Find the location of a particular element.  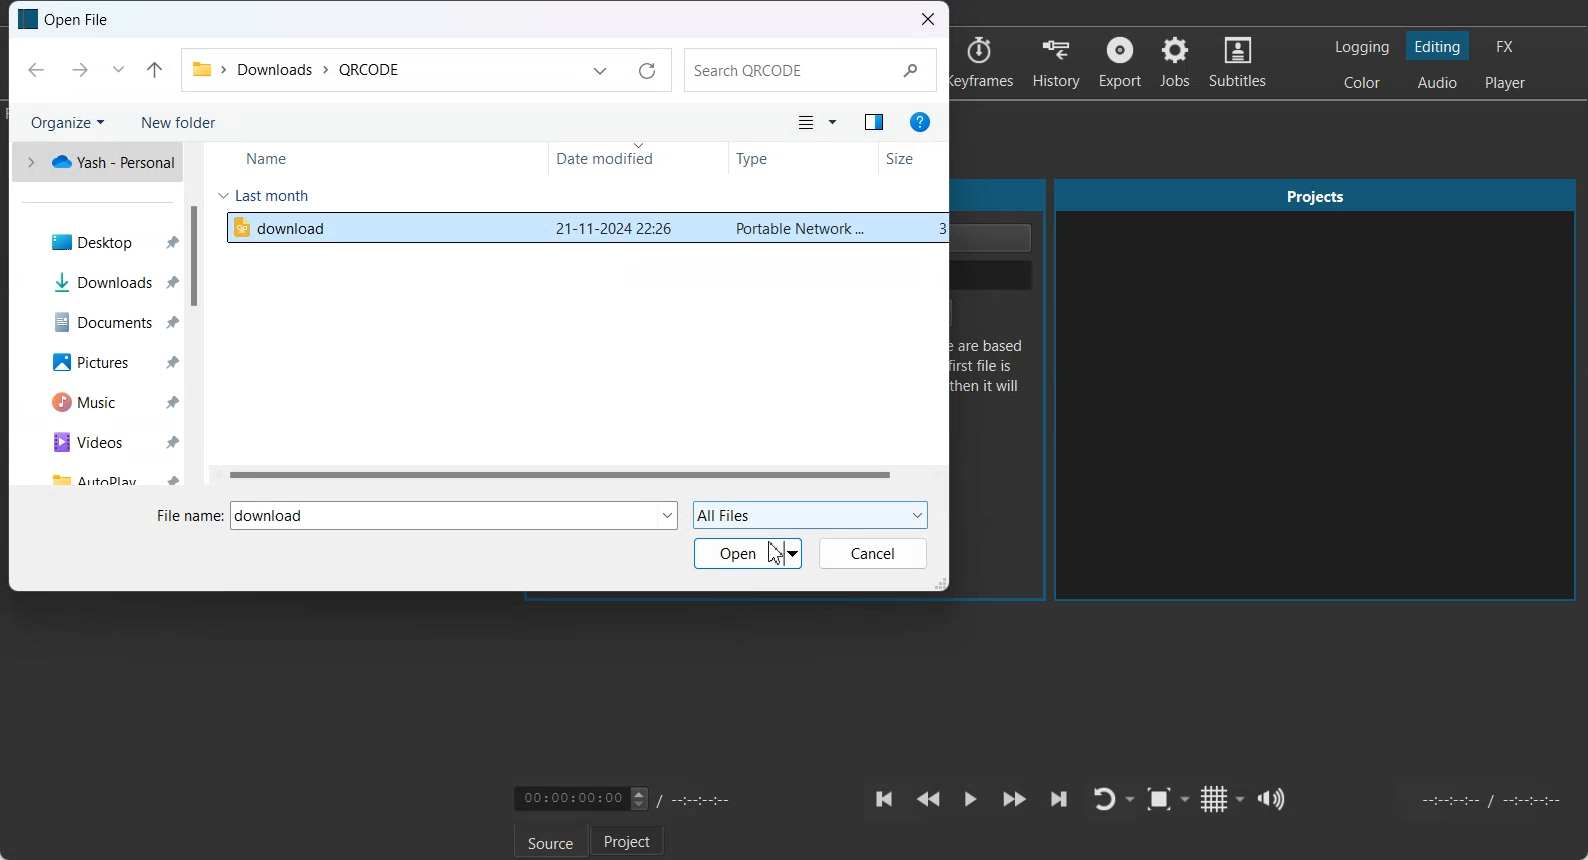

Date Modified is located at coordinates (606, 155).